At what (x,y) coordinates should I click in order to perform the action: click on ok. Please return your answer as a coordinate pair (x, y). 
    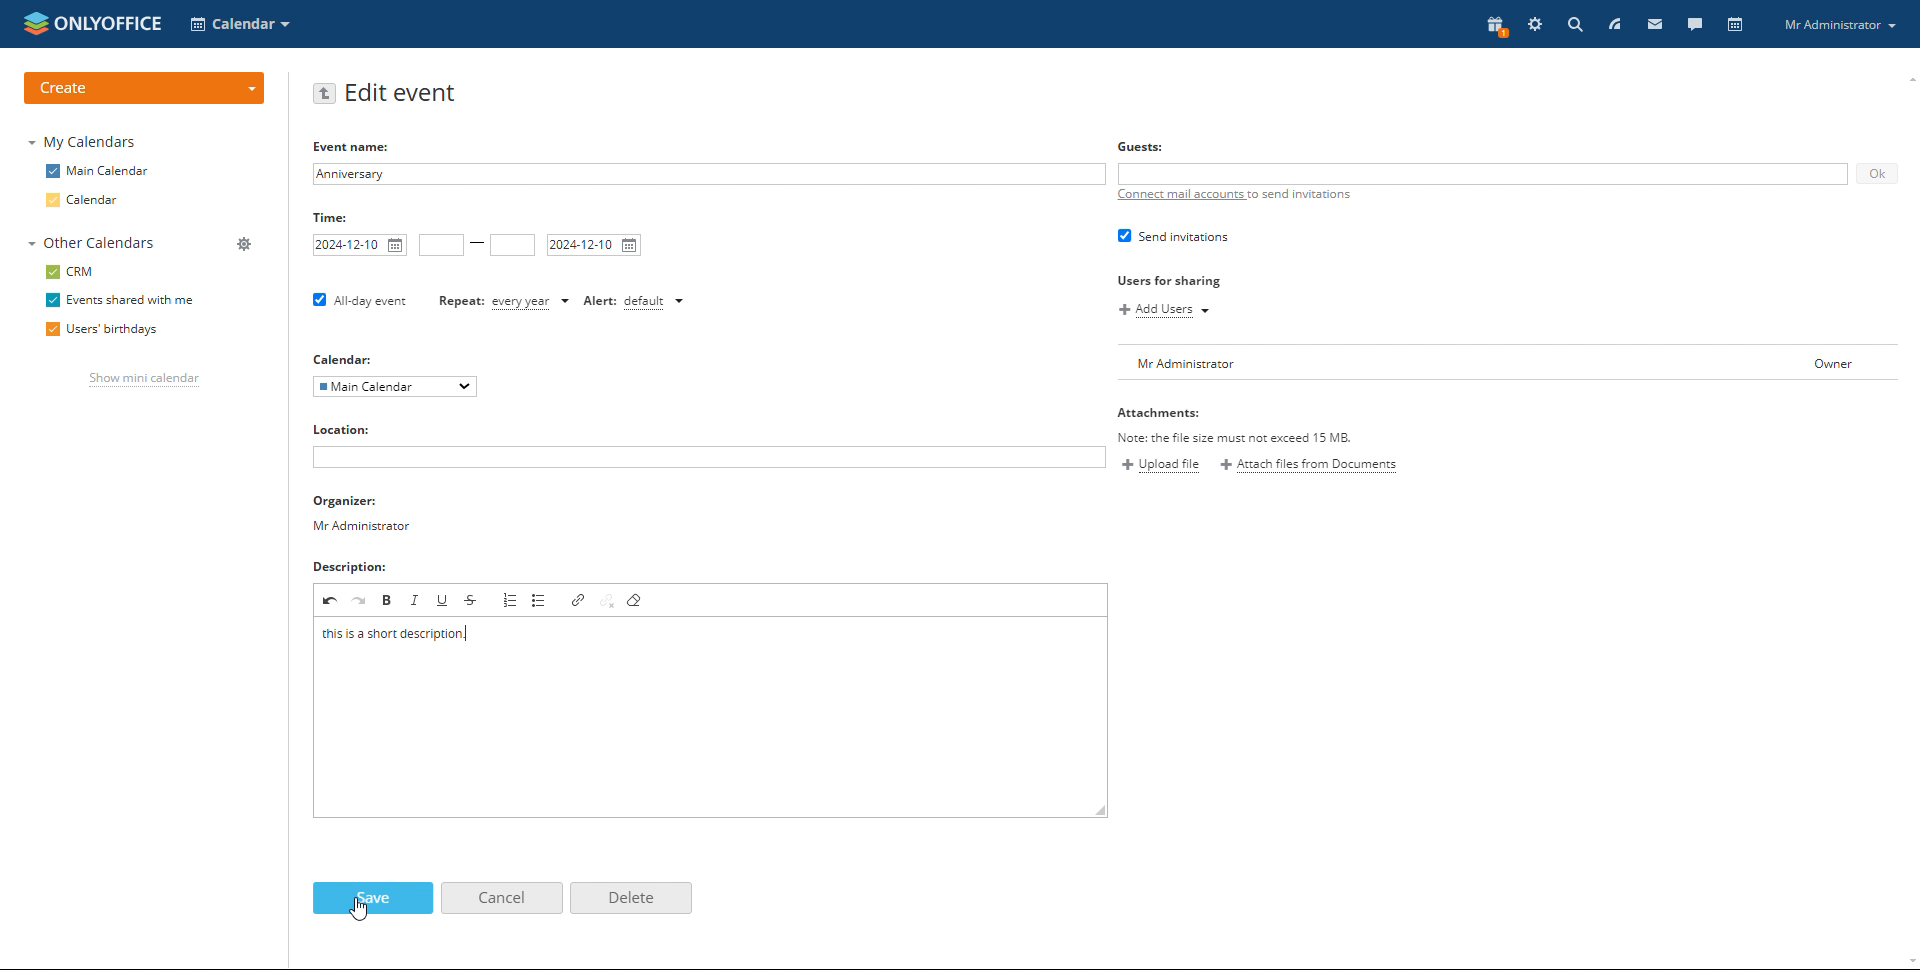
    Looking at the image, I should click on (1877, 173).